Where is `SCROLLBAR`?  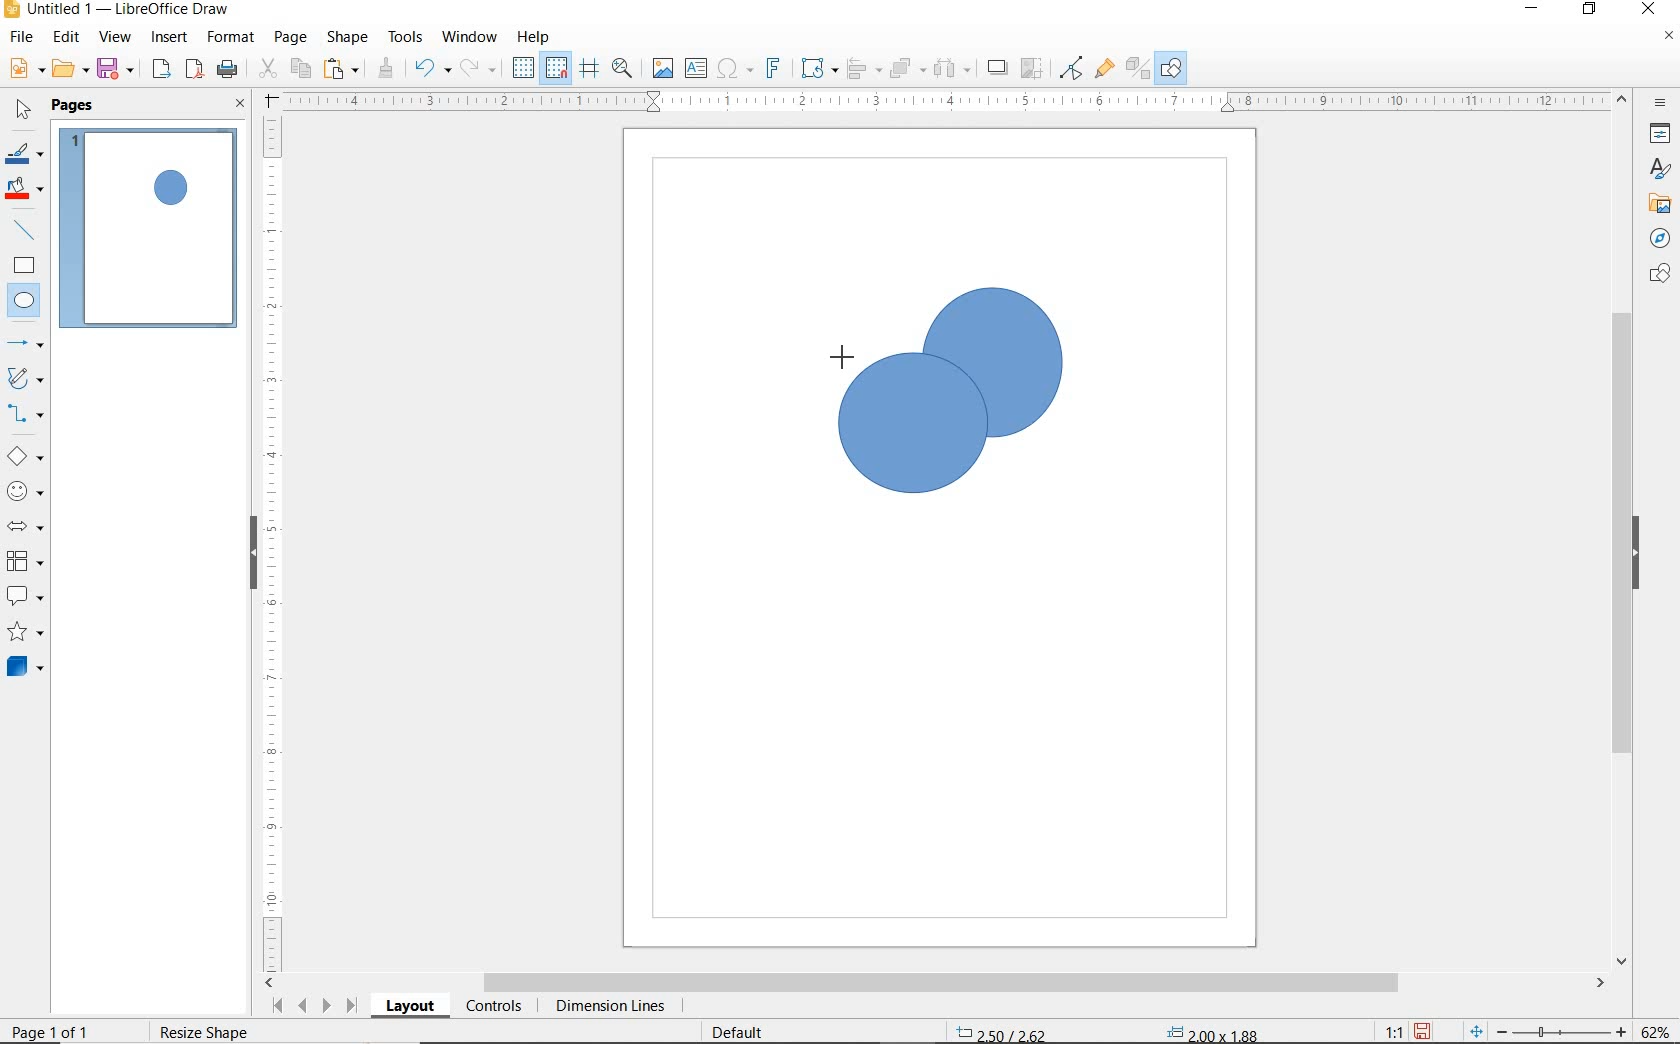 SCROLLBAR is located at coordinates (1622, 531).